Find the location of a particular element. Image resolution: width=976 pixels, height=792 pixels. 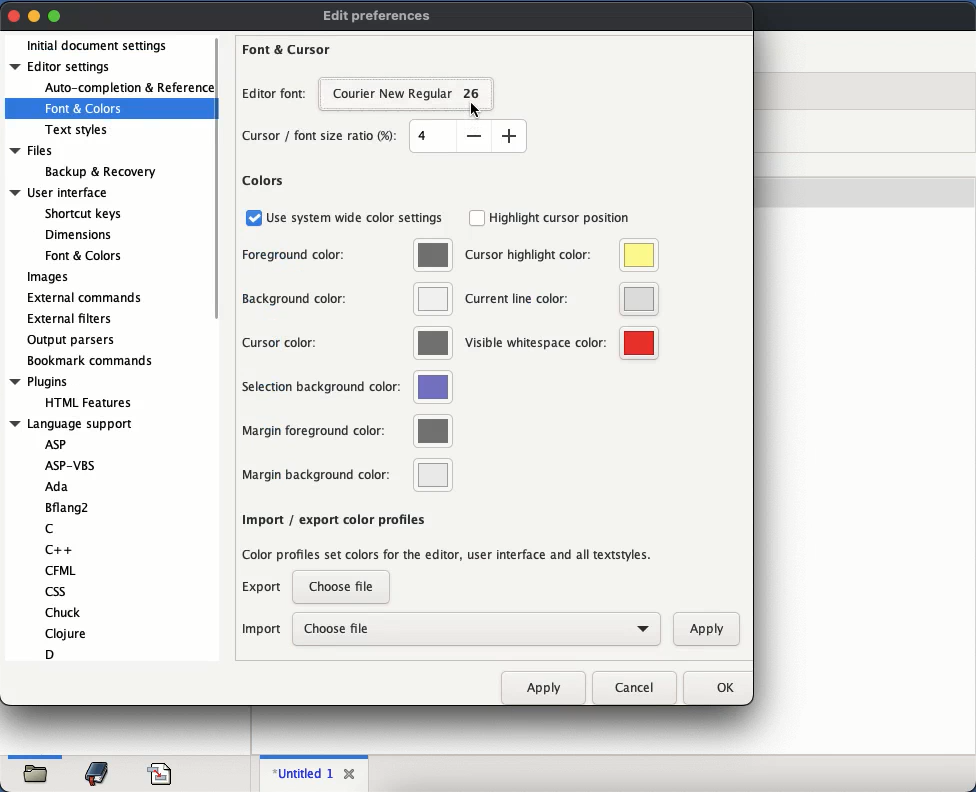

minimize is located at coordinates (34, 17).